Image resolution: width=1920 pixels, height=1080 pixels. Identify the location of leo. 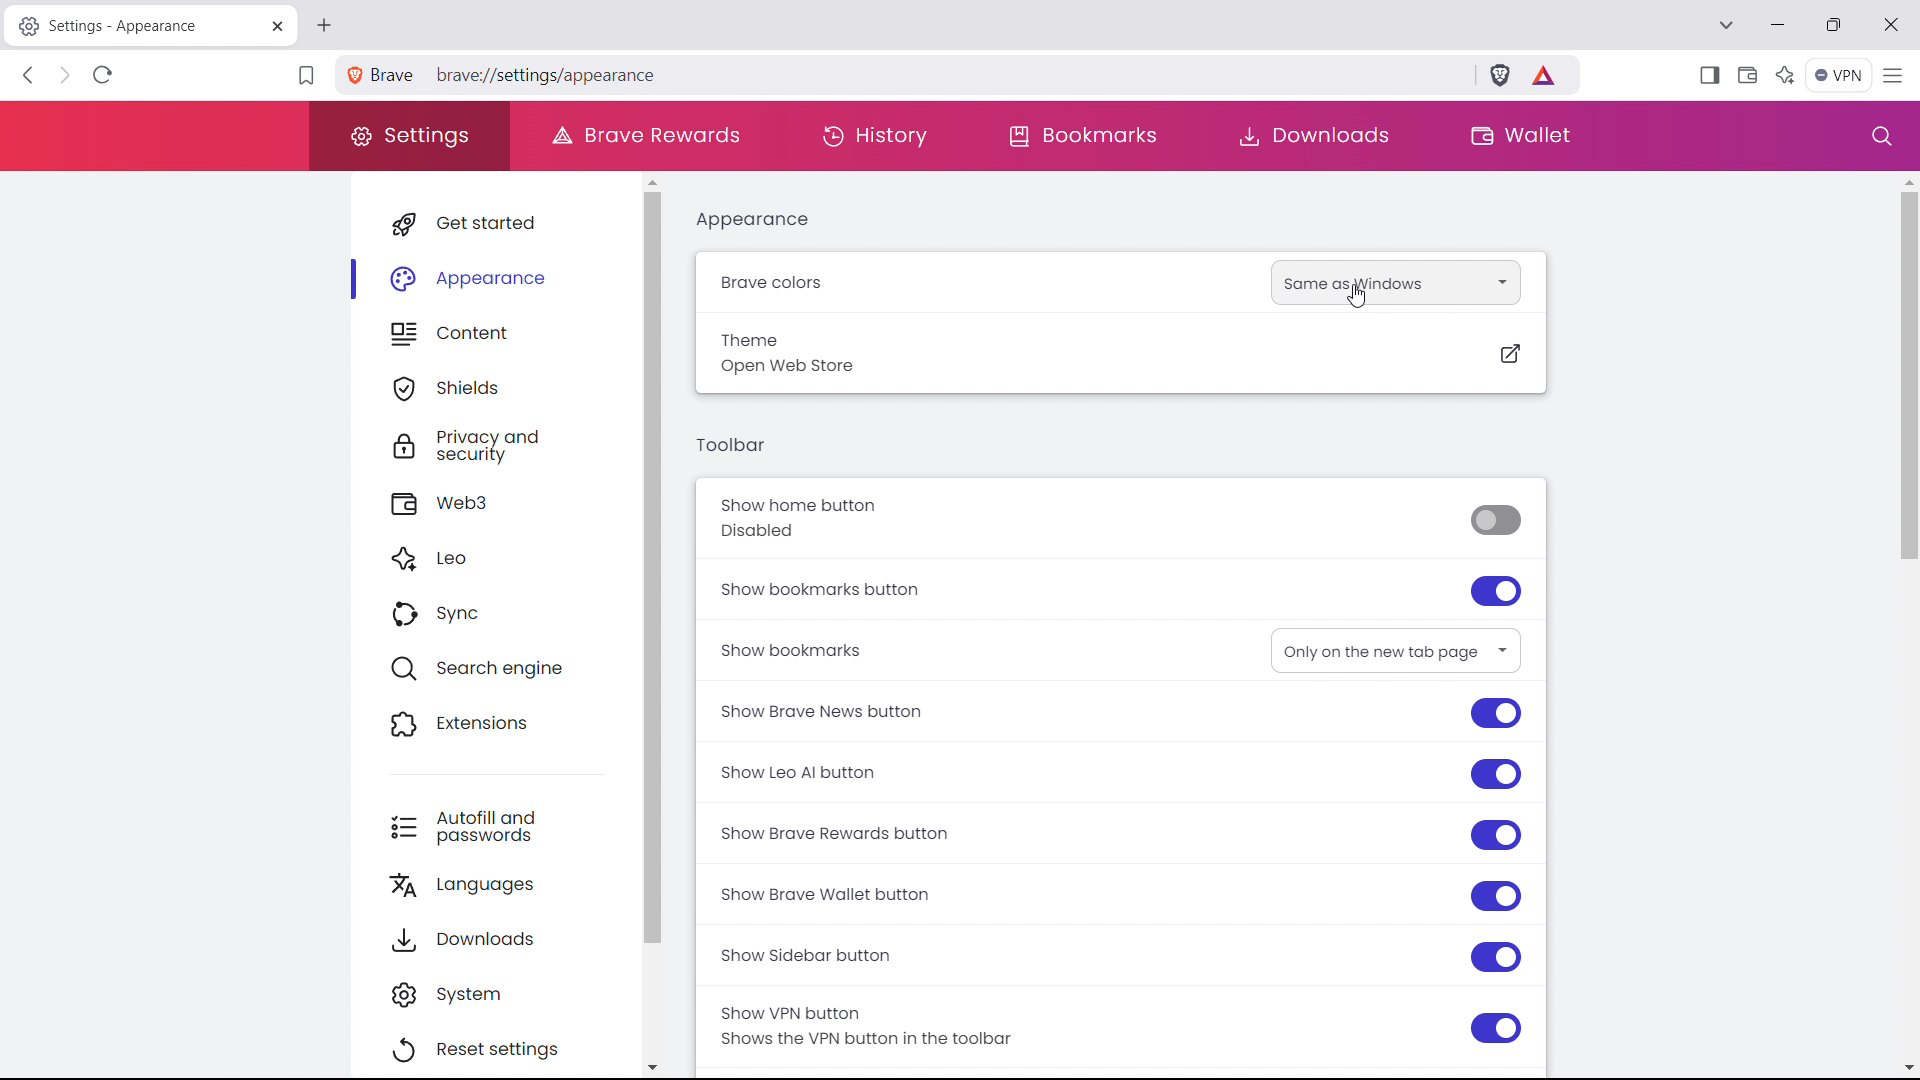
(507, 559).